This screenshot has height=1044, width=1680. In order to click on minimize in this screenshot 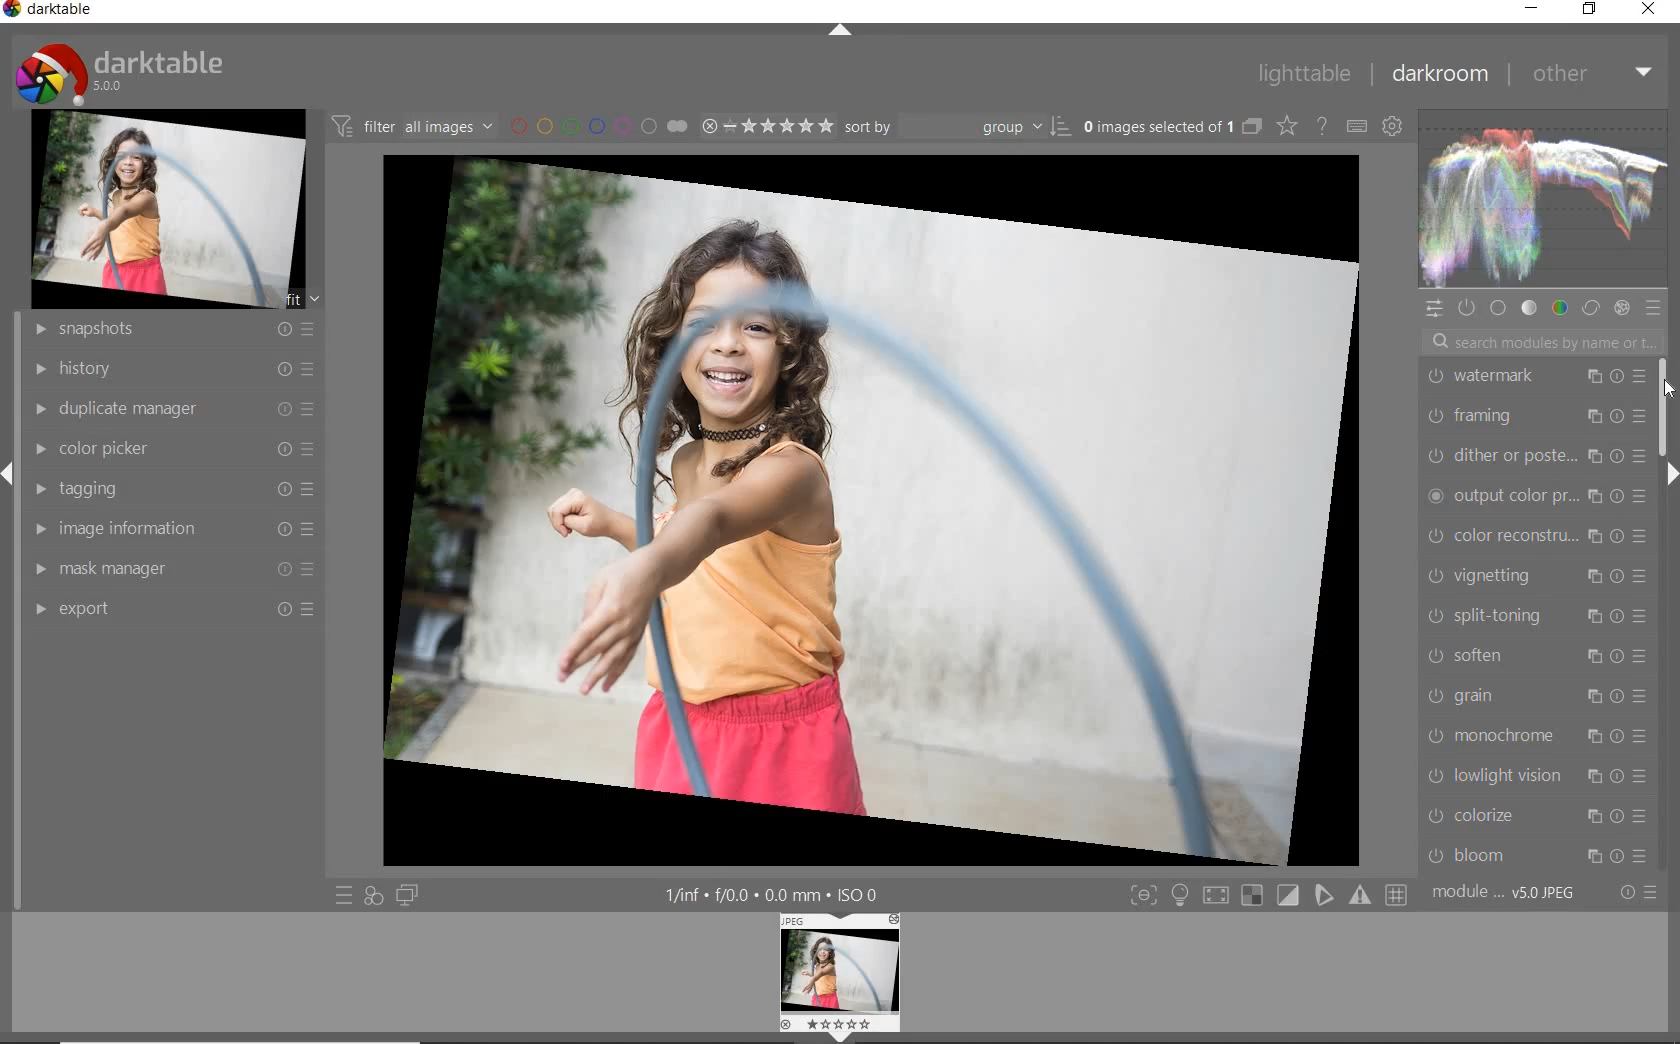, I will do `click(1530, 9)`.